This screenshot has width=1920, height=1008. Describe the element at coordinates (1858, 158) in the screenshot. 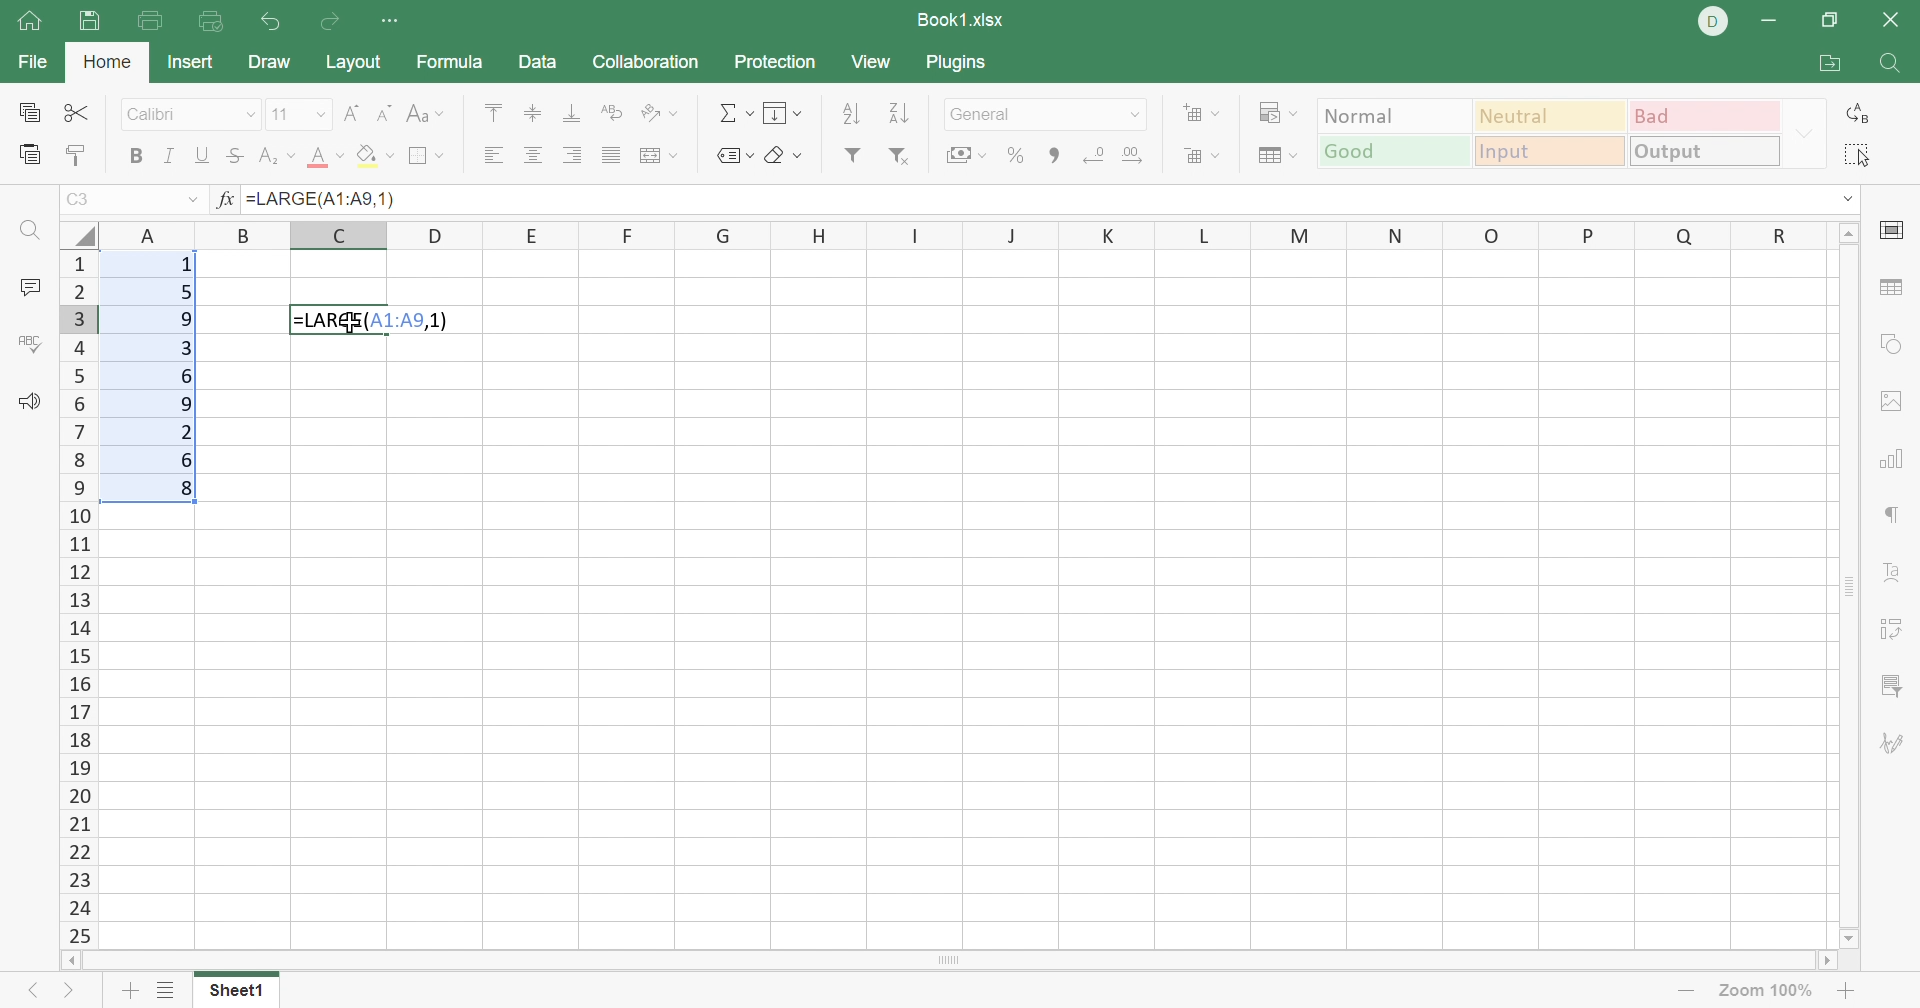

I see `Select all` at that location.